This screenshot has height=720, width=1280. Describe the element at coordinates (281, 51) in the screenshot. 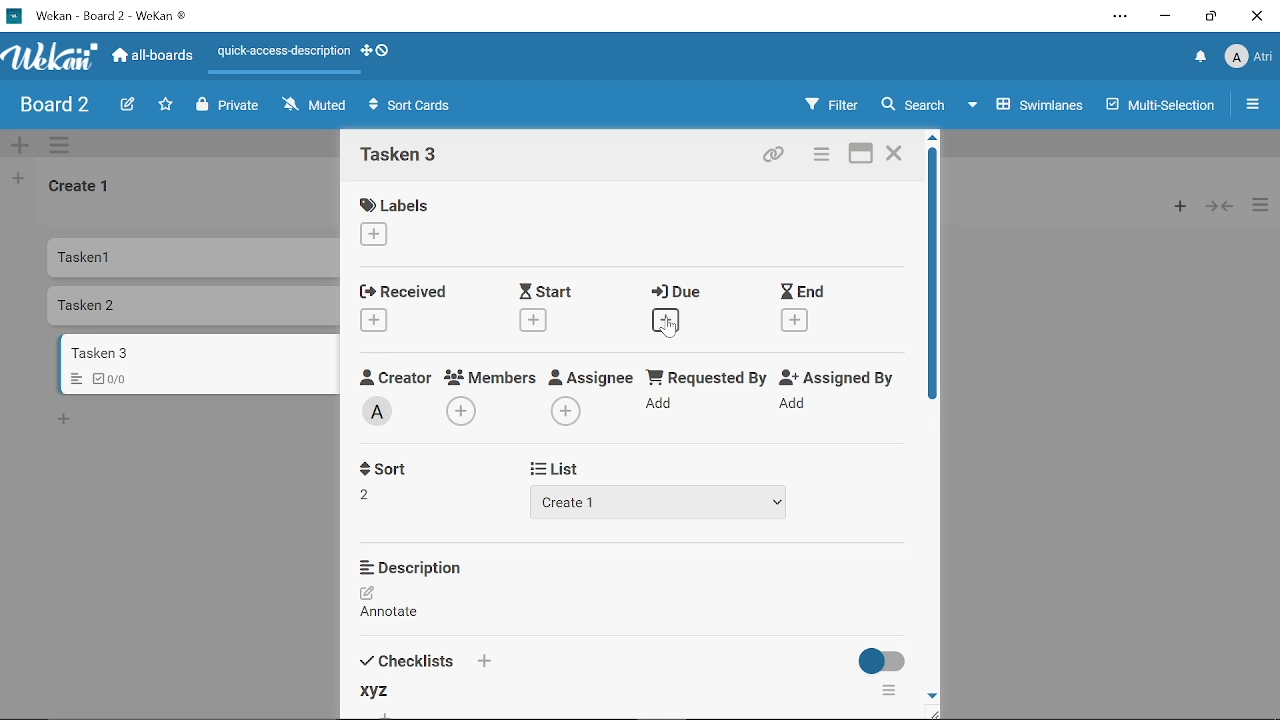

I see `Quick access description` at that location.